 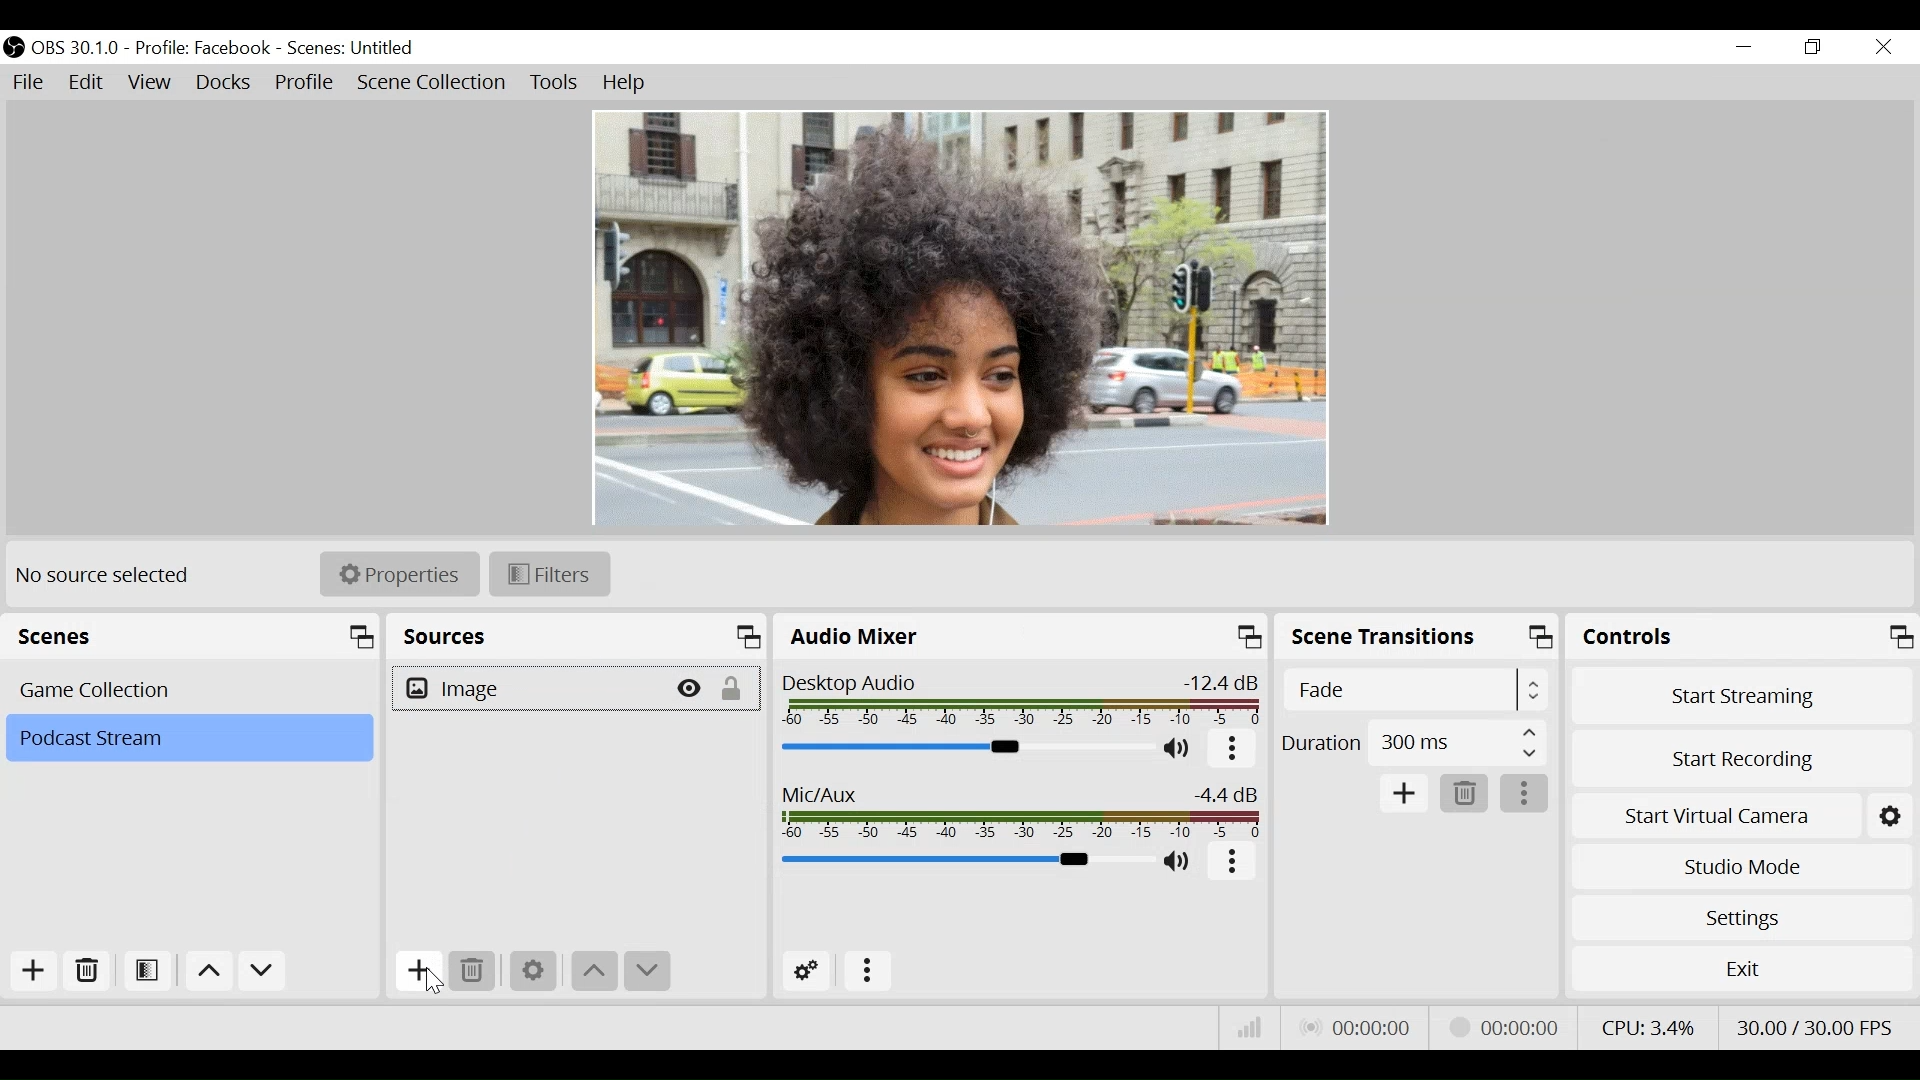 What do you see at coordinates (813, 972) in the screenshot?
I see `Advanced Audio Settings` at bounding box center [813, 972].